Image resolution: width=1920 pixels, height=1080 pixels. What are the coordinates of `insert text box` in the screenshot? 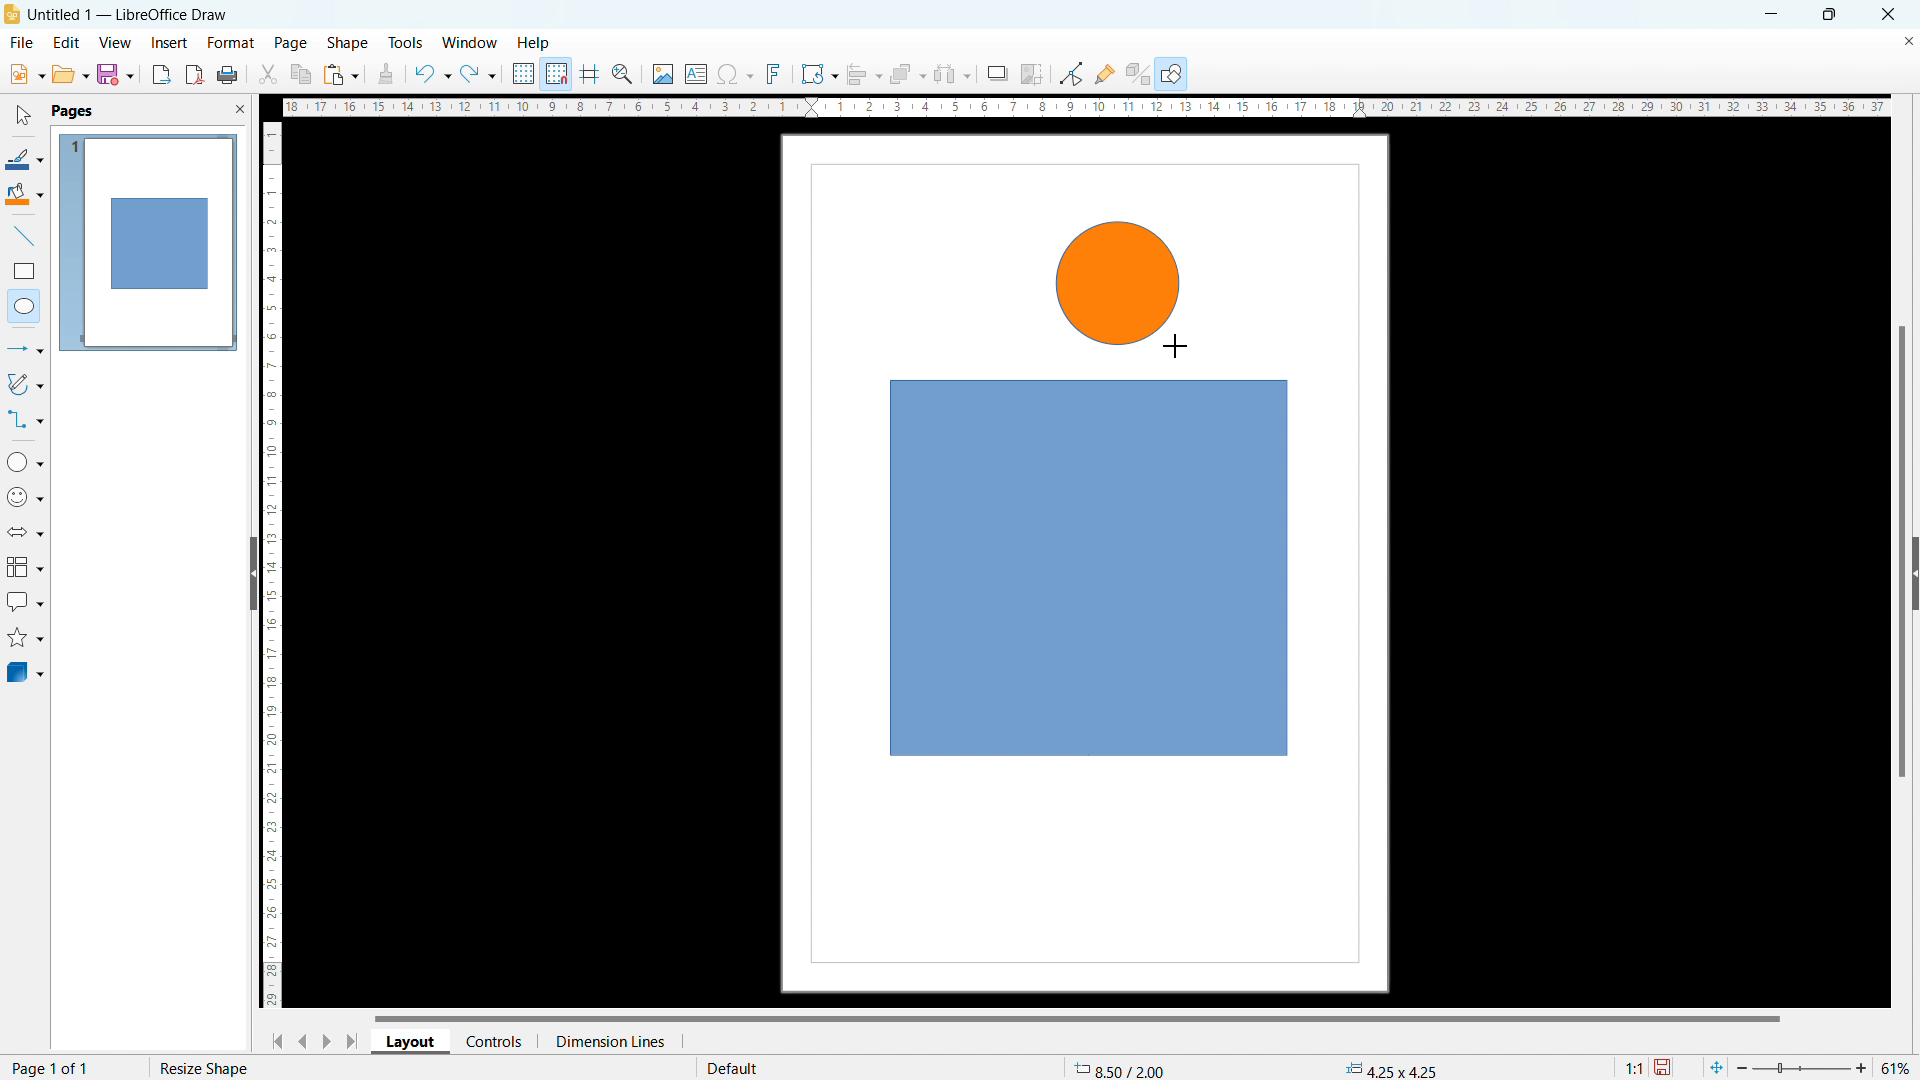 It's located at (697, 73).